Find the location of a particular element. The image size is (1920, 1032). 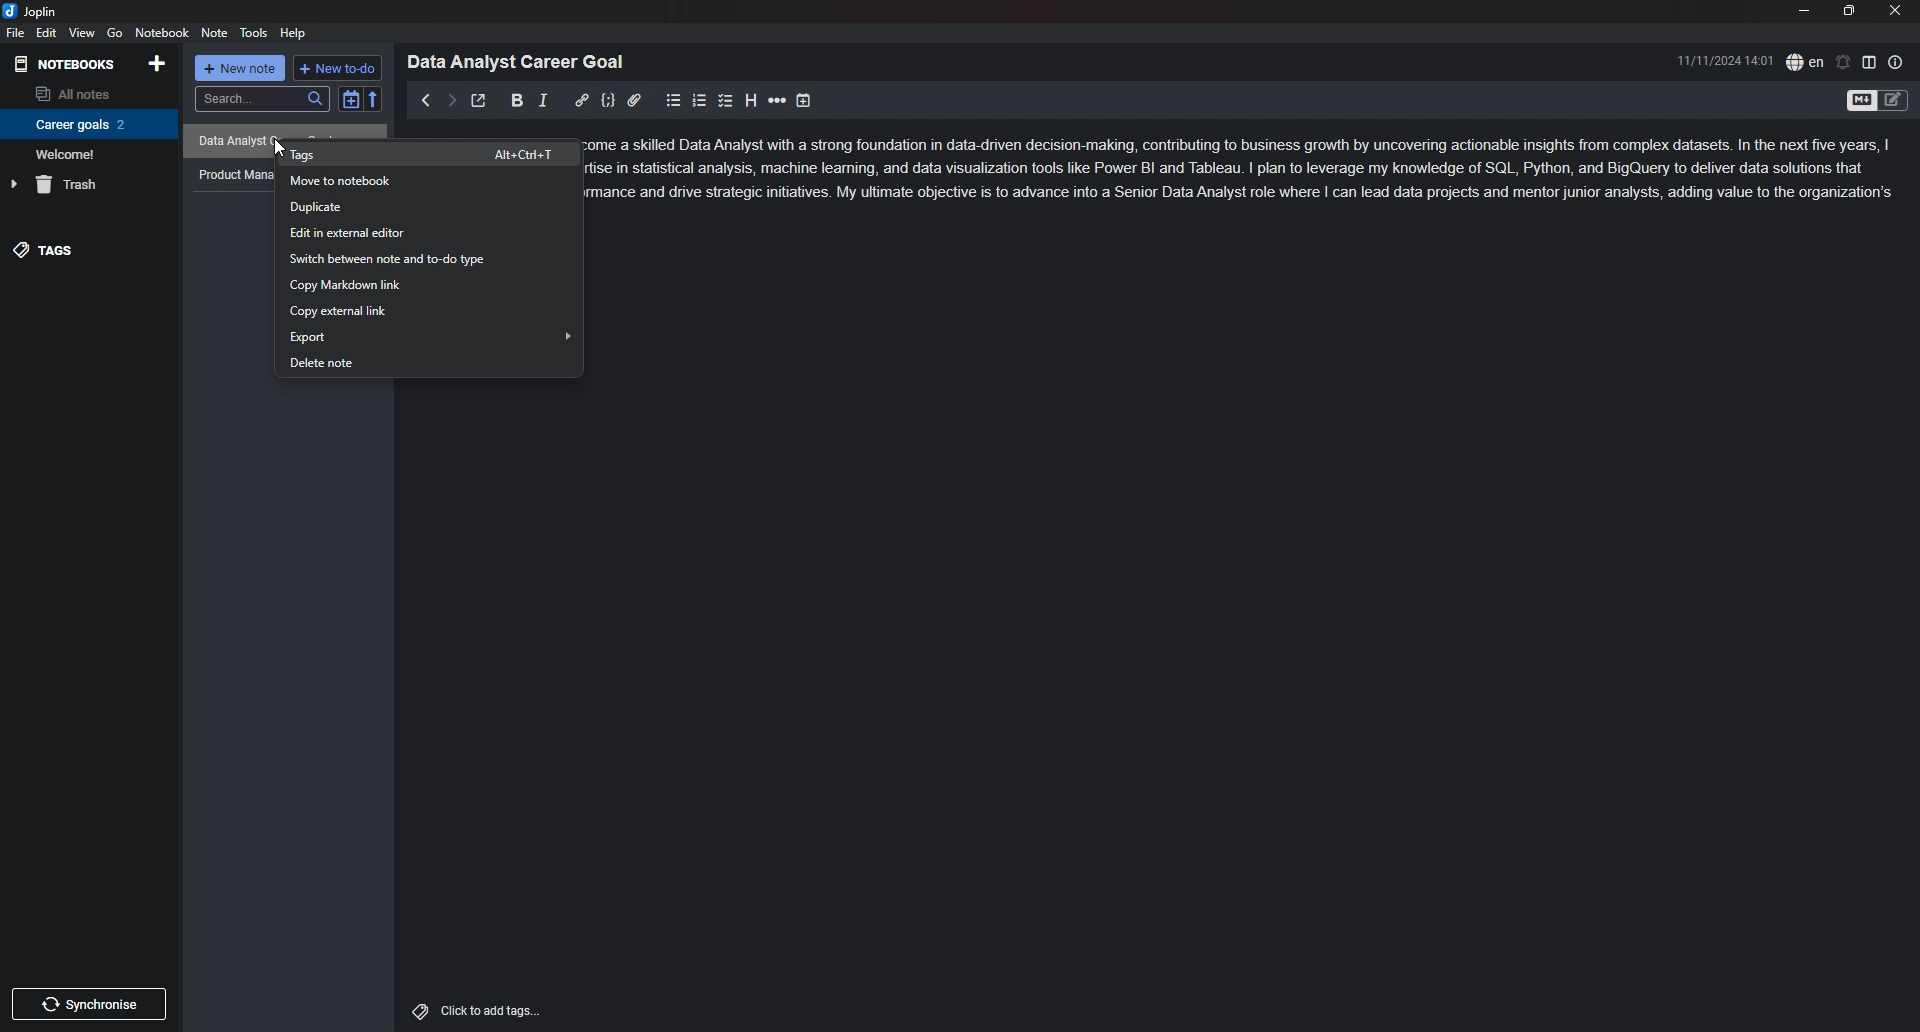

tools is located at coordinates (254, 33).